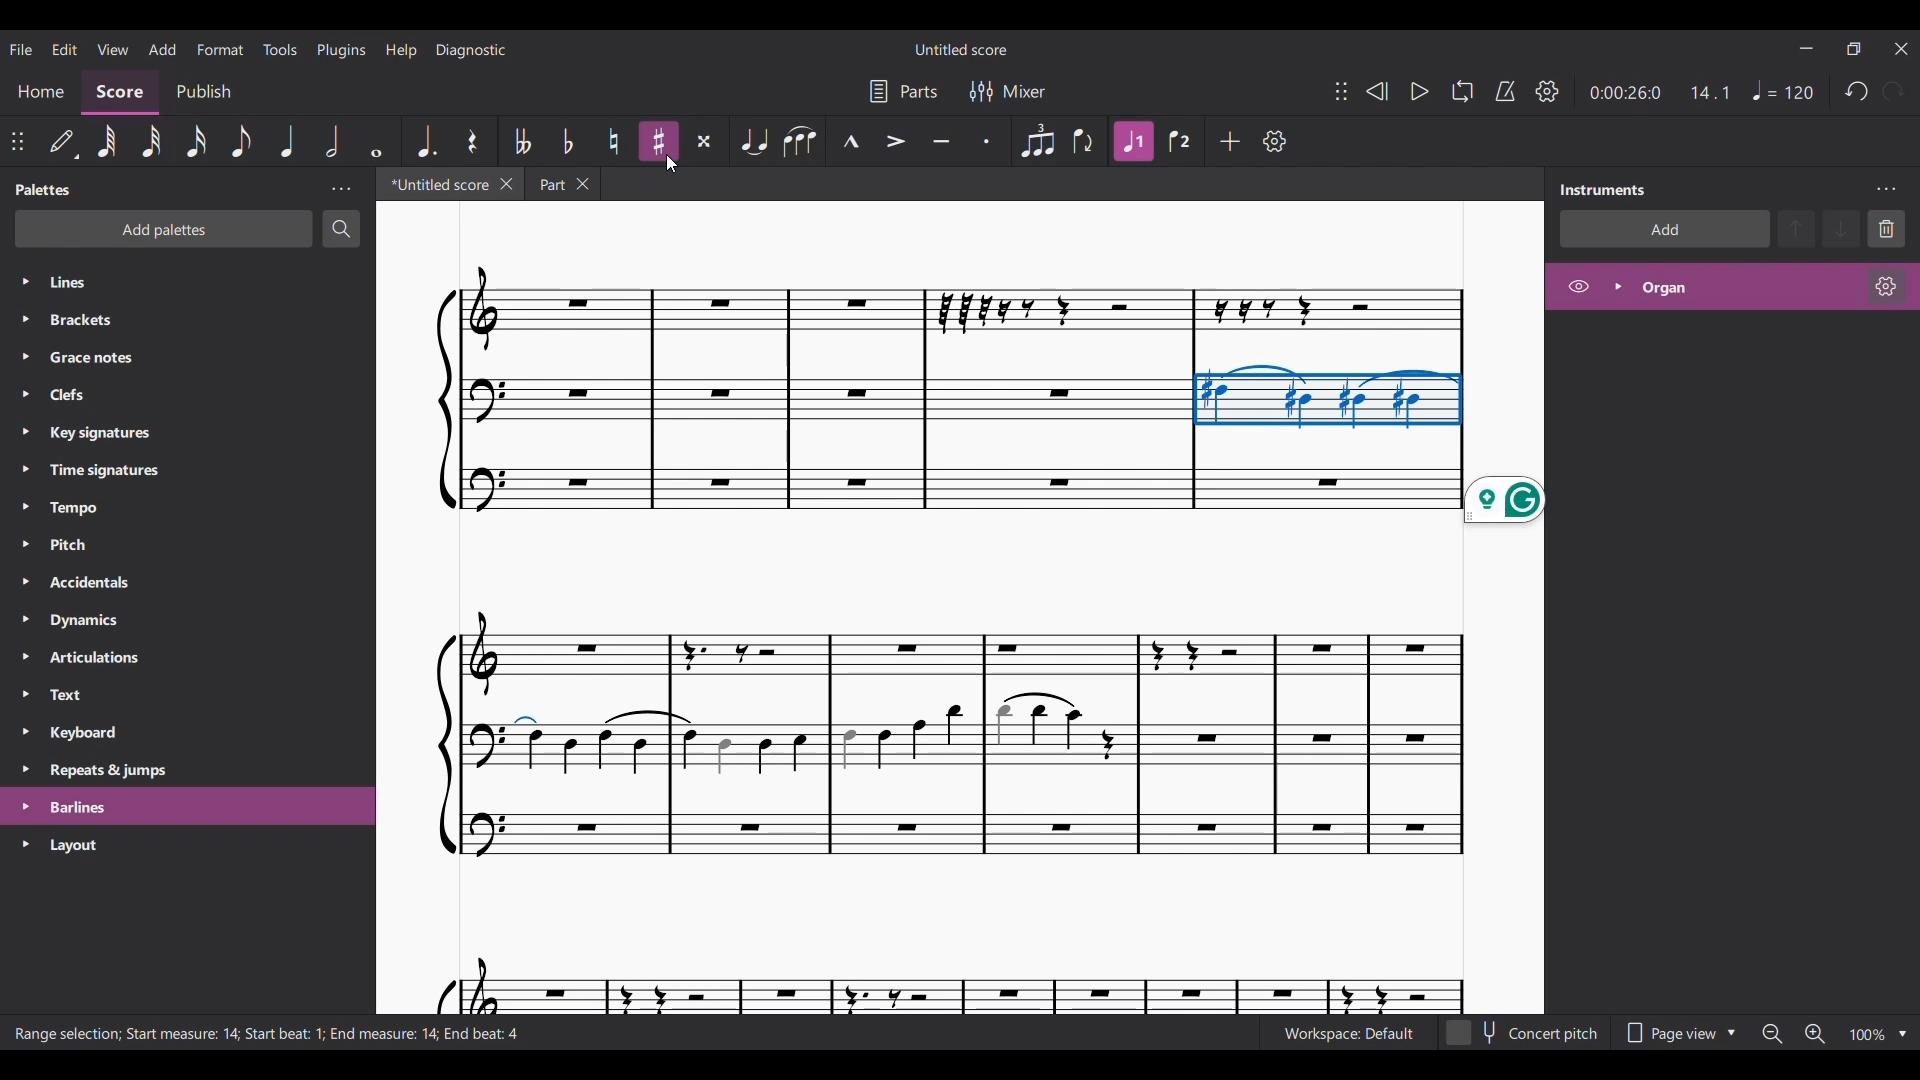 The width and height of the screenshot is (1920, 1080). Describe the element at coordinates (1349, 1033) in the screenshot. I see `Current workspace settings` at that location.